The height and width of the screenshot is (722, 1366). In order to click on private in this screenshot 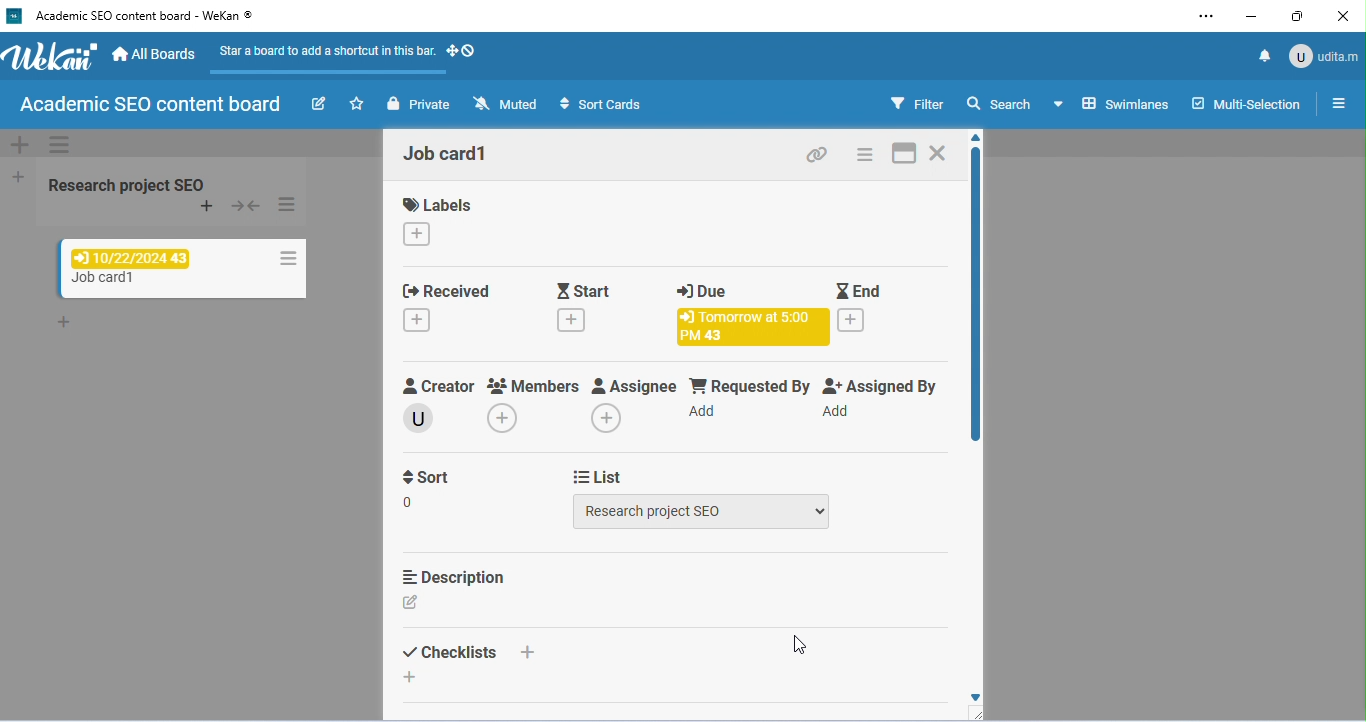, I will do `click(422, 104)`.